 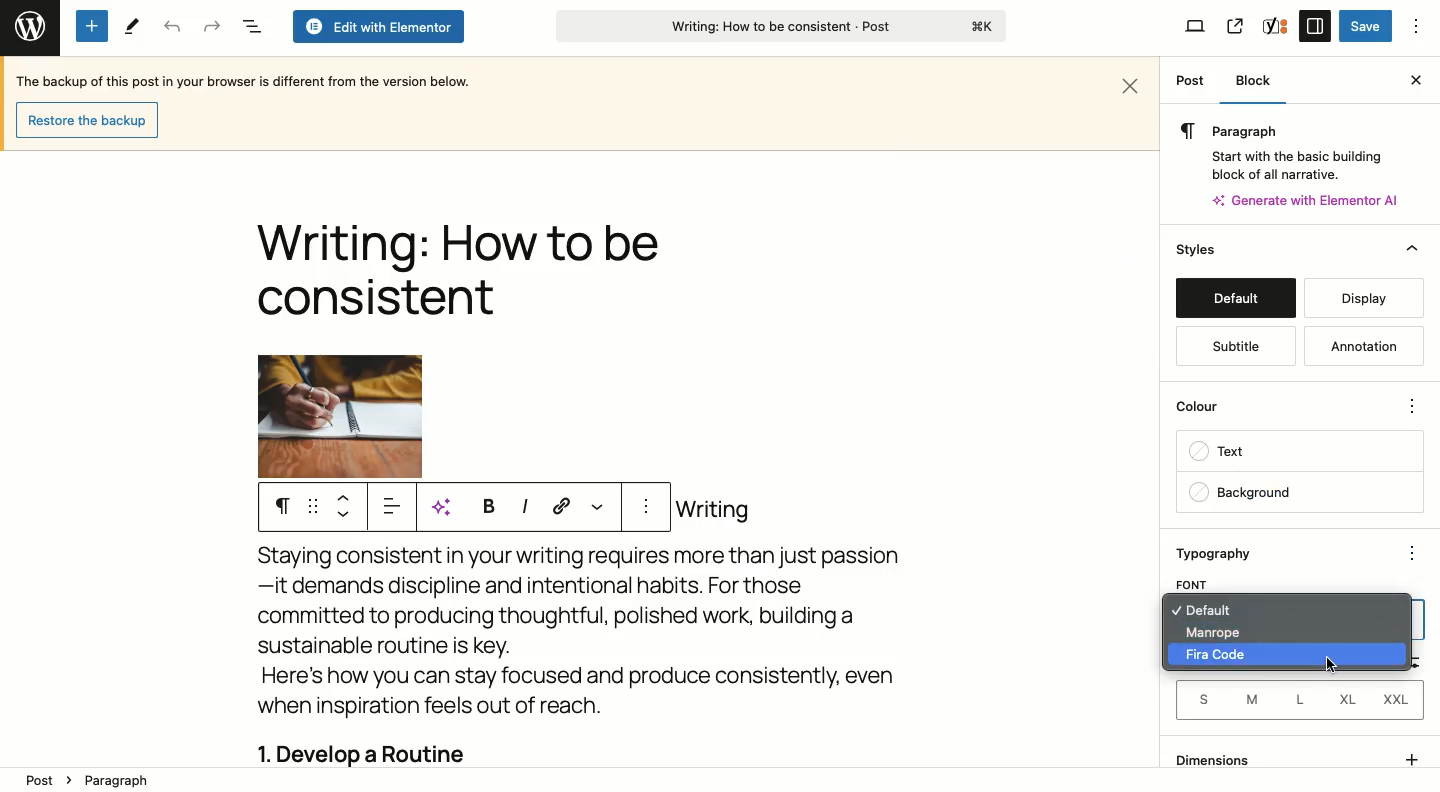 What do you see at coordinates (1337, 665) in the screenshot?
I see `Cursor` at bounding box center [1337, 665].